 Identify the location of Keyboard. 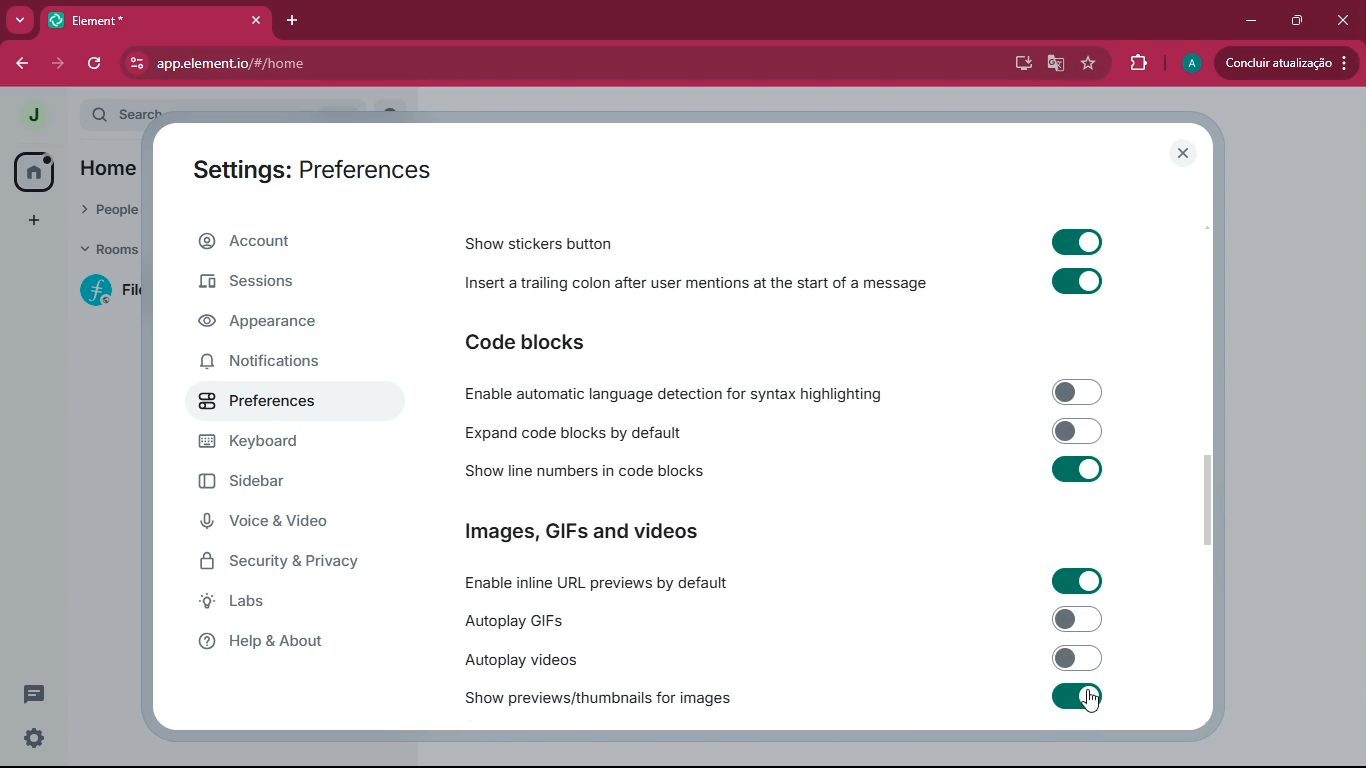
(271, 442).